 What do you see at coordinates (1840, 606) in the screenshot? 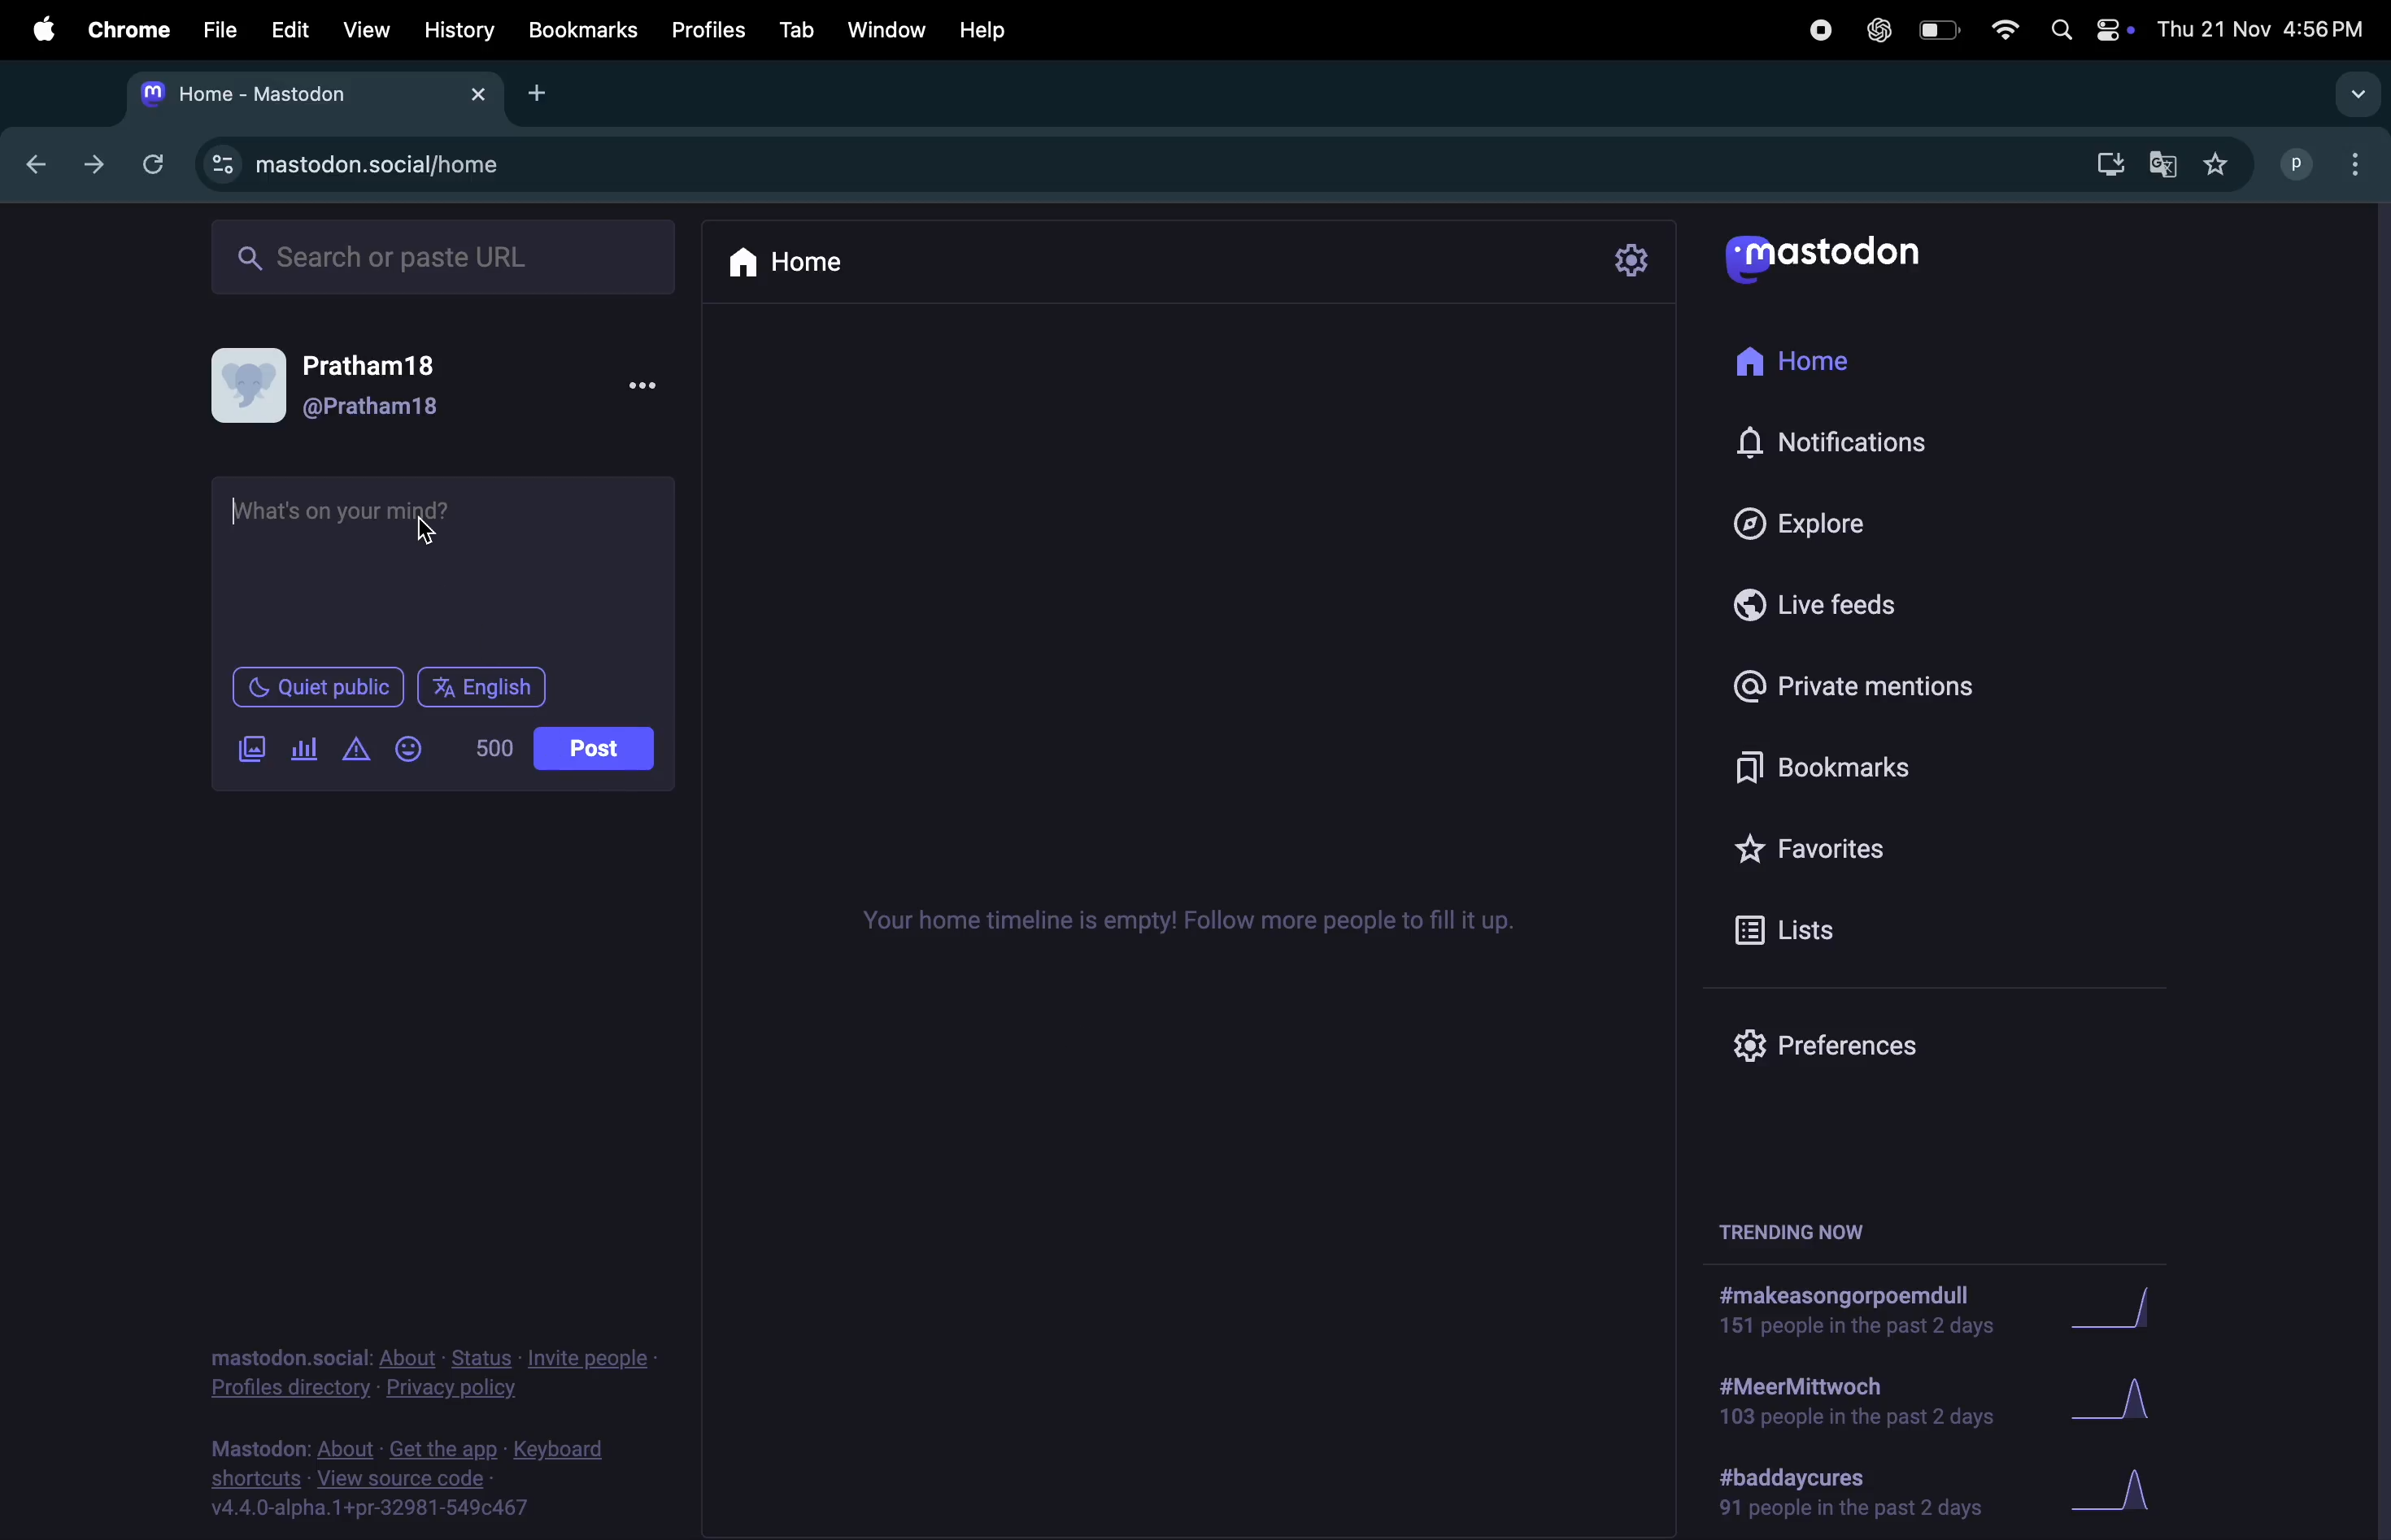
I see `live feeds` at bounding box center [1840, 606].